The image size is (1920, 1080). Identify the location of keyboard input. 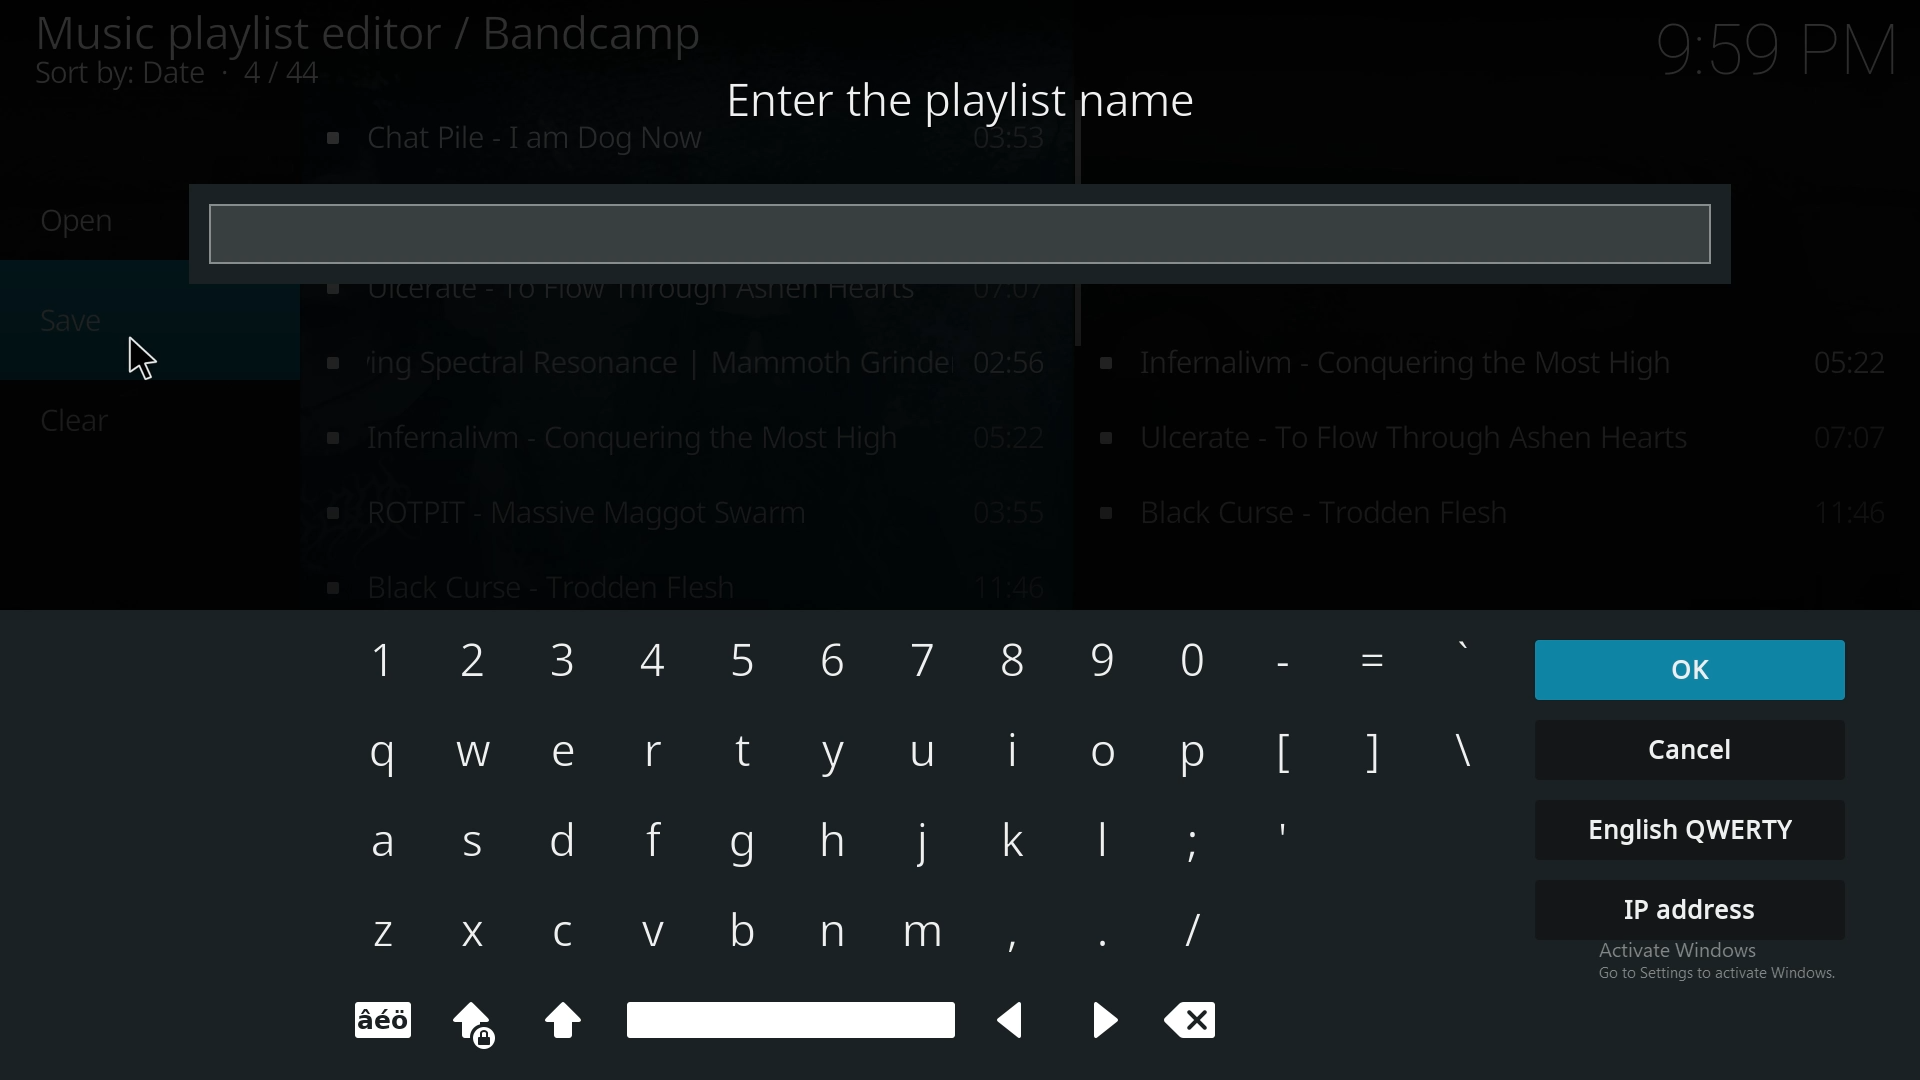
(381, 758).